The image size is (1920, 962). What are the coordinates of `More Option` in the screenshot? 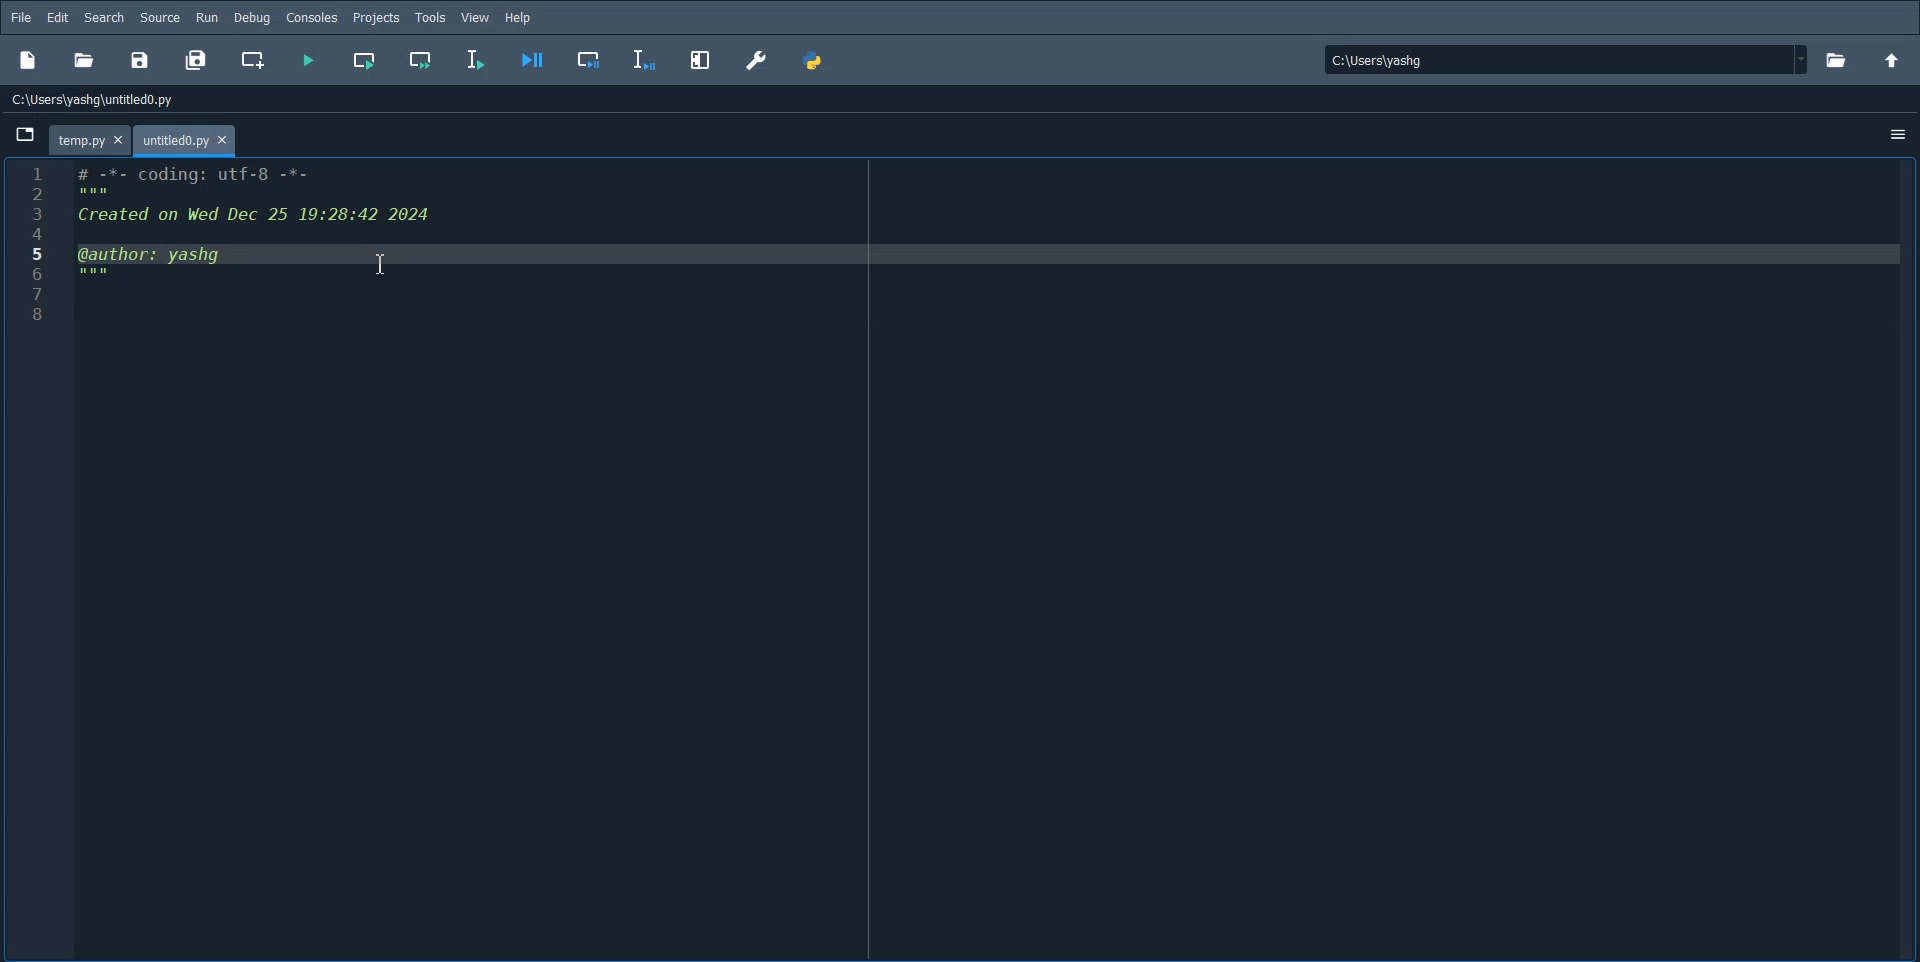 It's located at (1897, 137).